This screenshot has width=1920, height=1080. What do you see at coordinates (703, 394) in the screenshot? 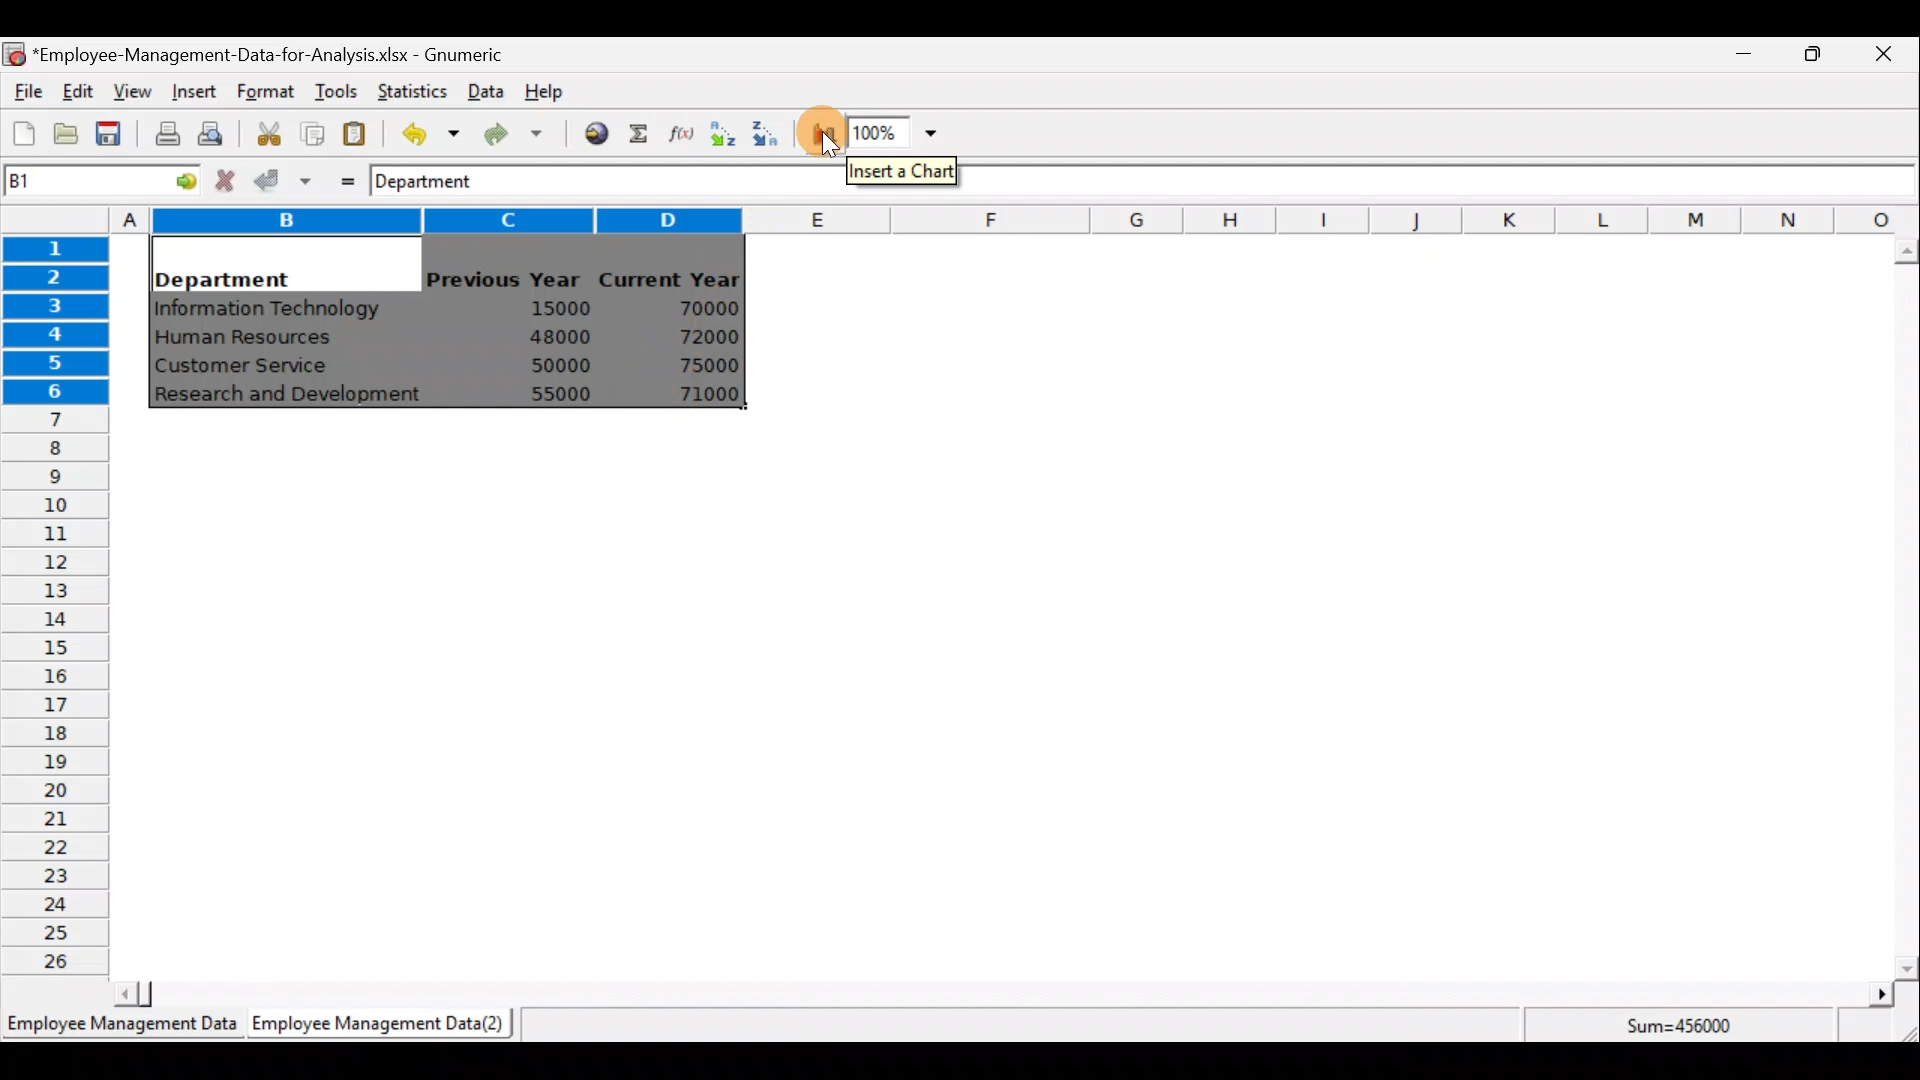
I see `71000` at bounding box center [703, 394].